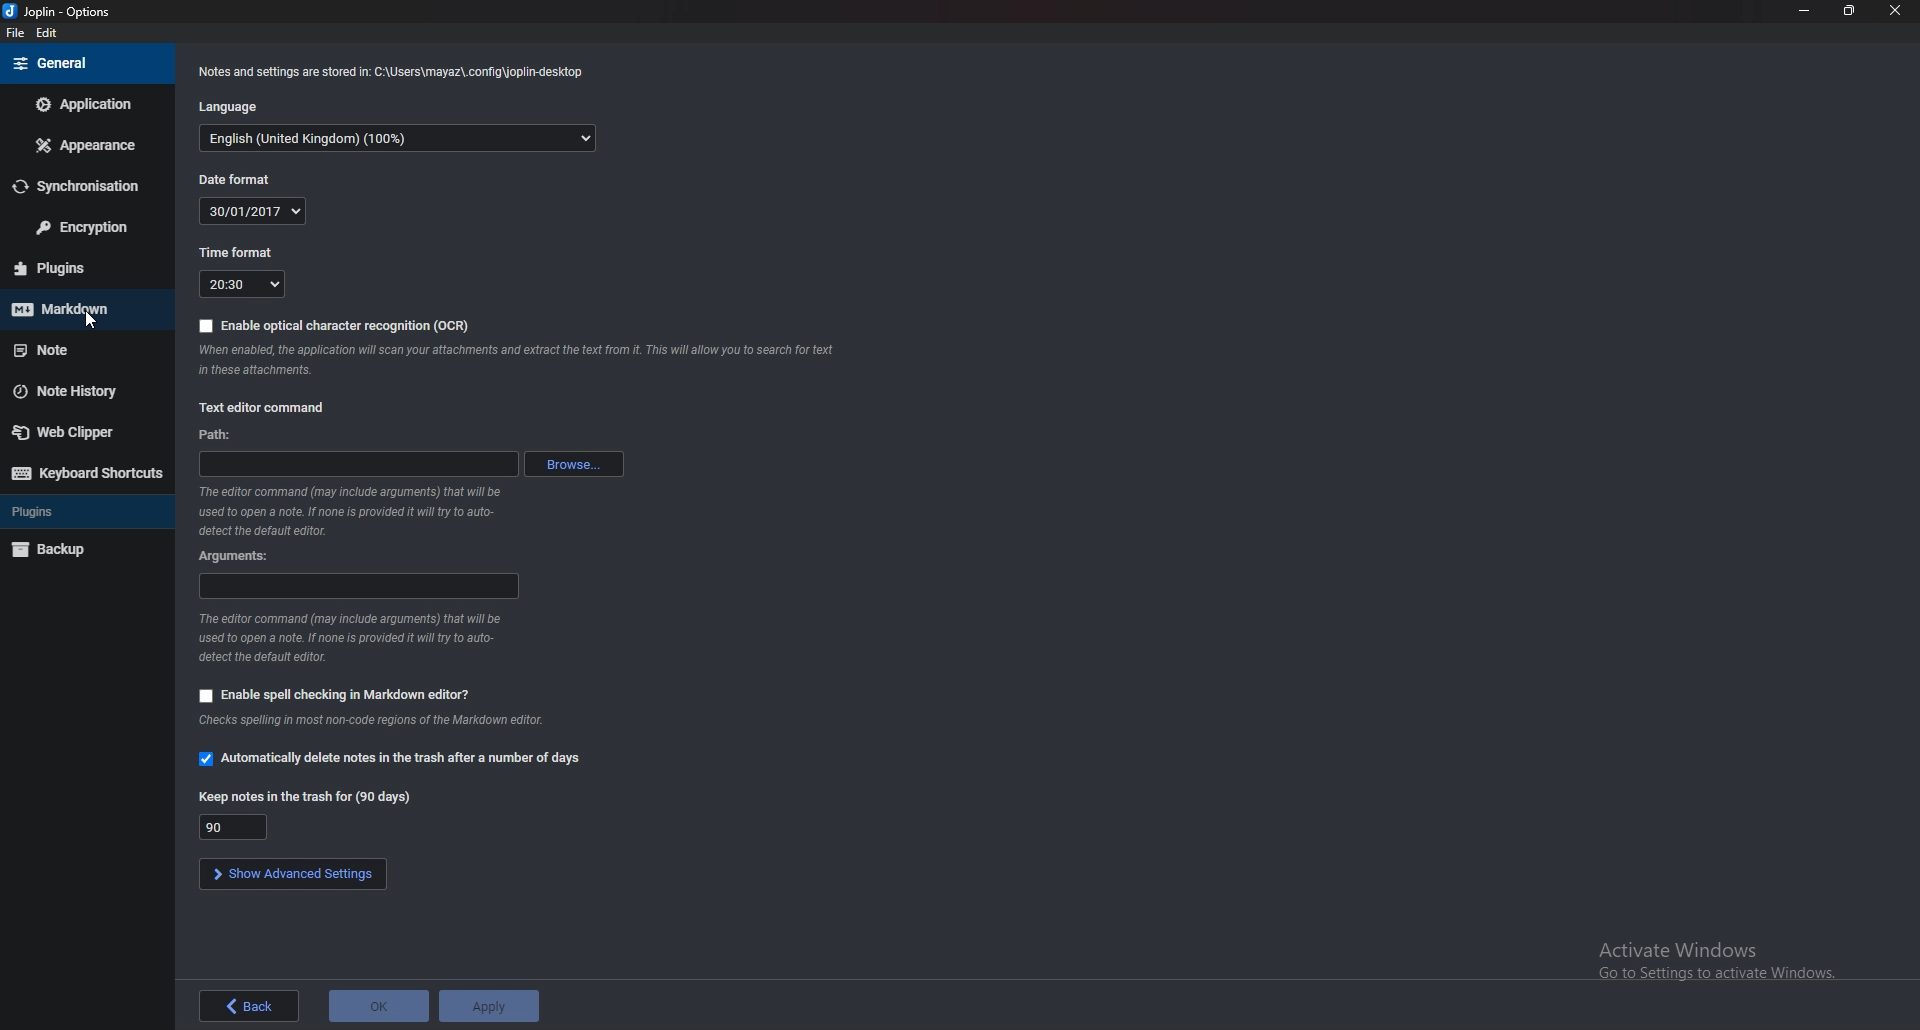  What do you see at coordinates (356, 464) in the screenshot?
I see `path` at bounding box center [356, 464].